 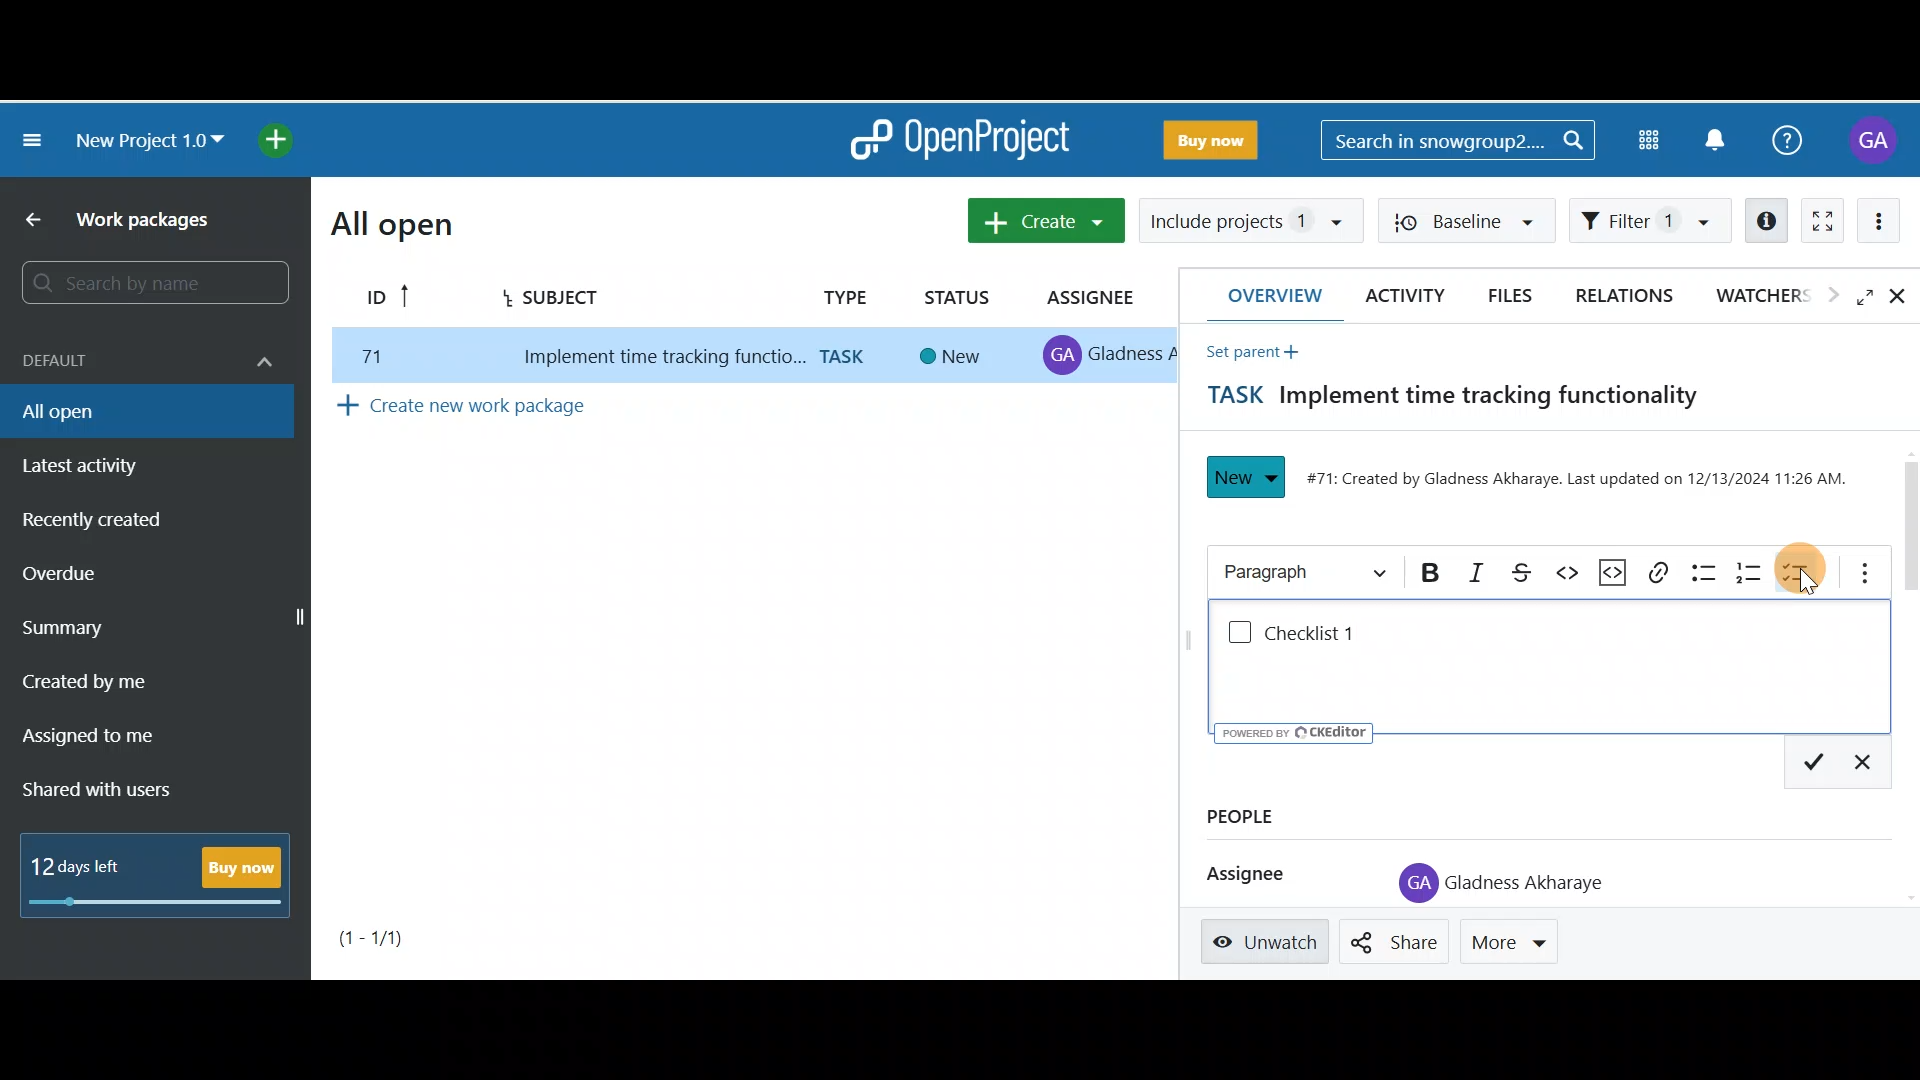 I want to click on Summary, so click(x=83, y=626).